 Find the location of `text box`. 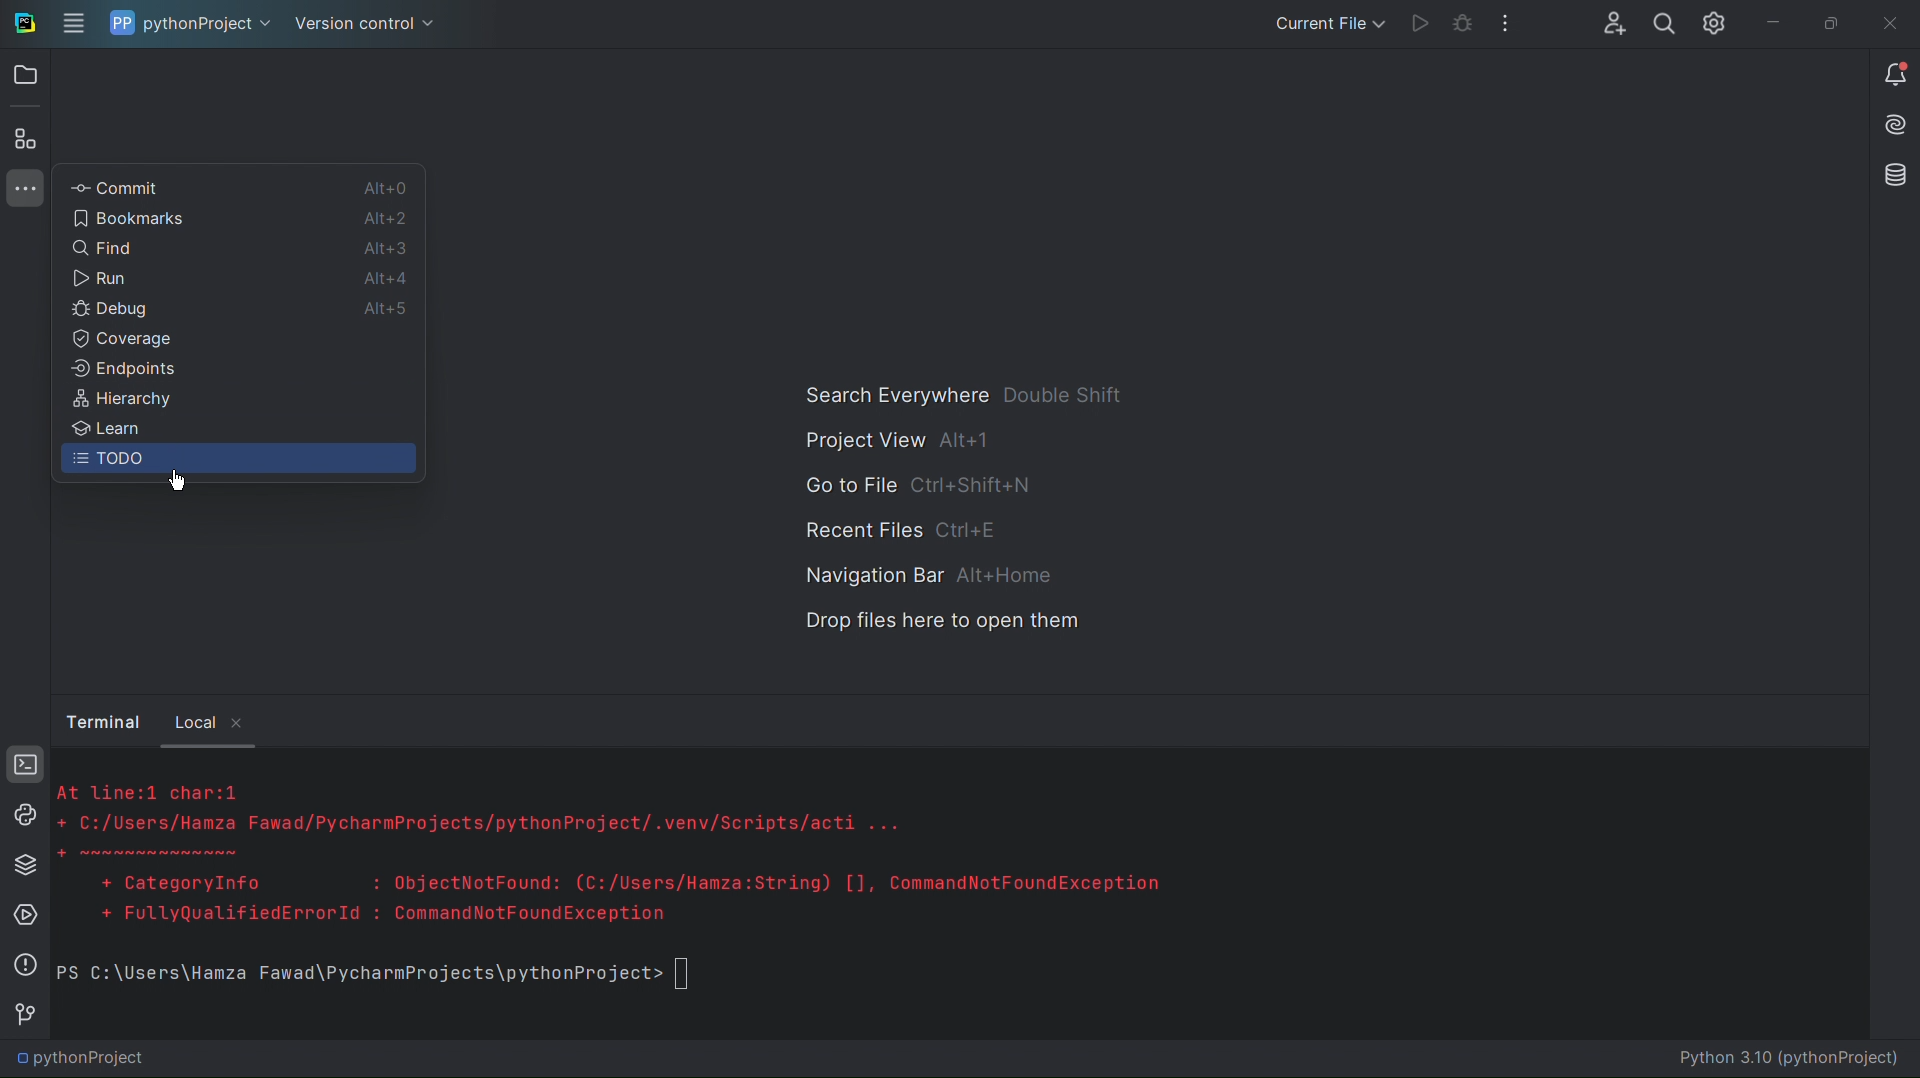

text box is located at coordinates (690, 975).